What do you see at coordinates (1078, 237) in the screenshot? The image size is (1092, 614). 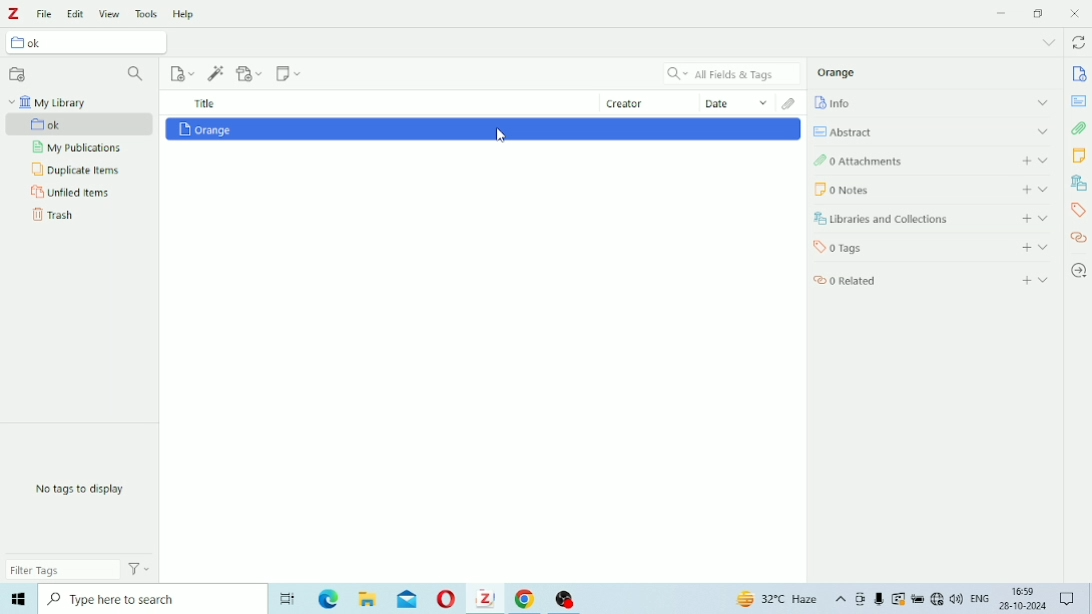 I see `Related` at bounding box center [1078, 237].